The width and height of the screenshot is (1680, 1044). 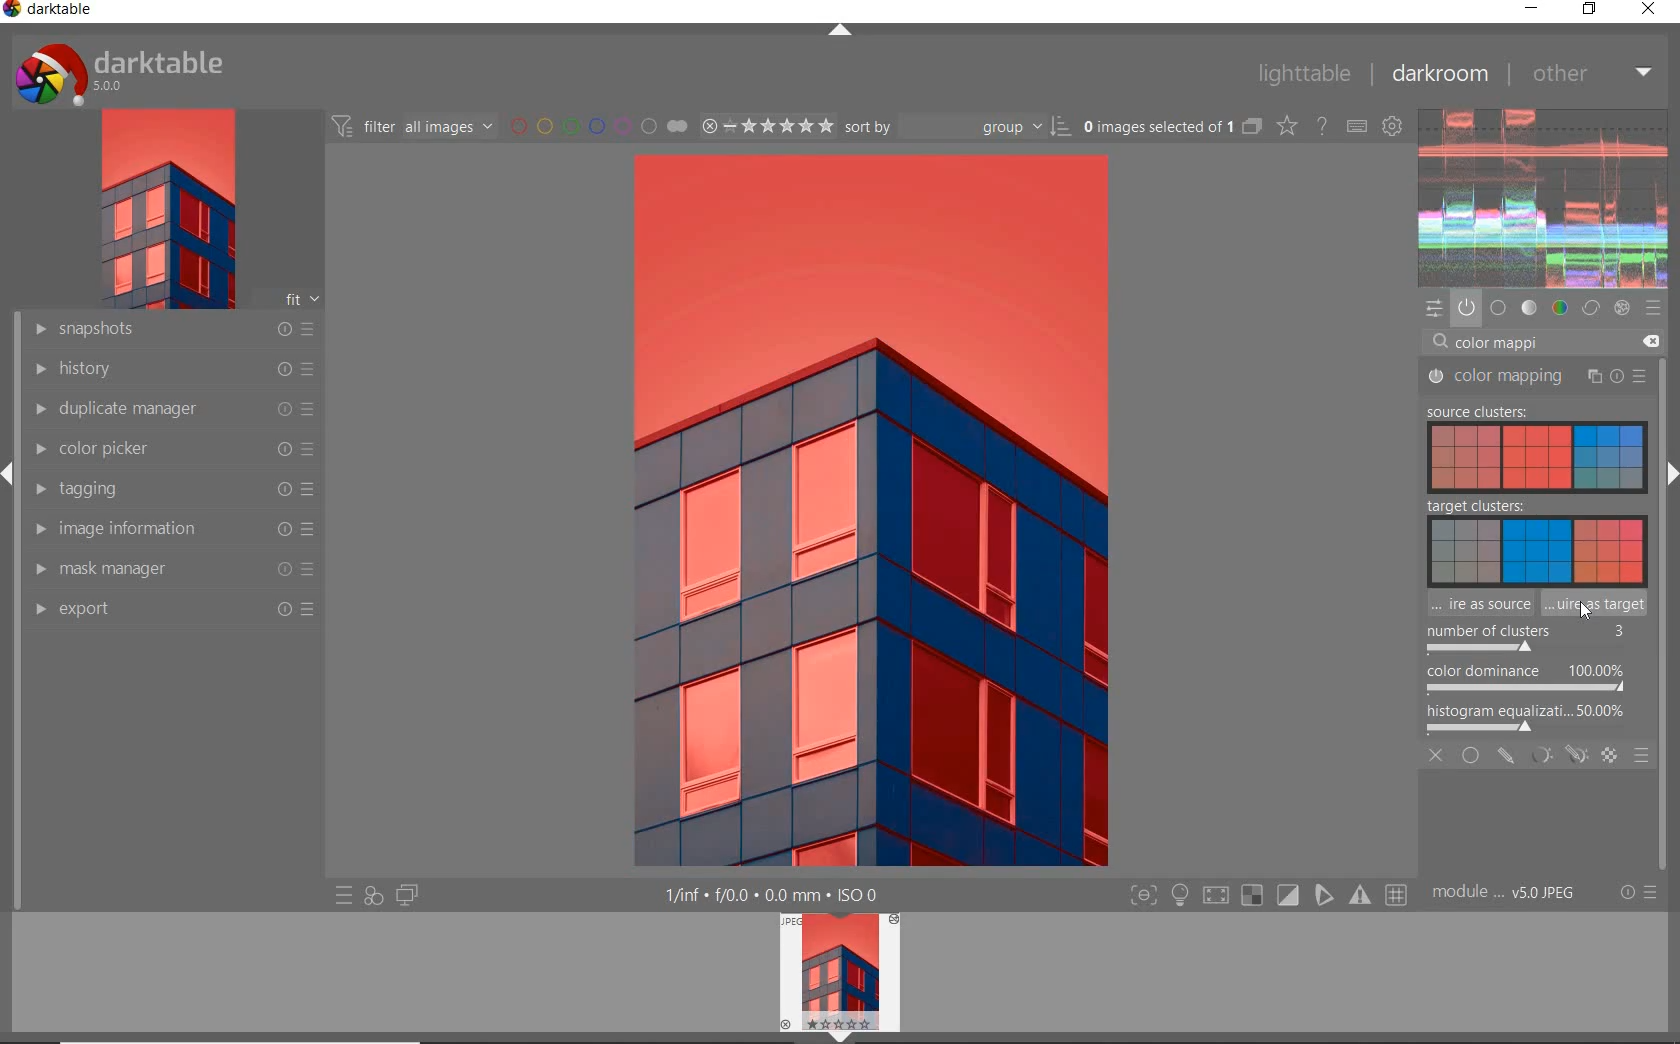 I want to click on sort, so click(x=957, y=125).